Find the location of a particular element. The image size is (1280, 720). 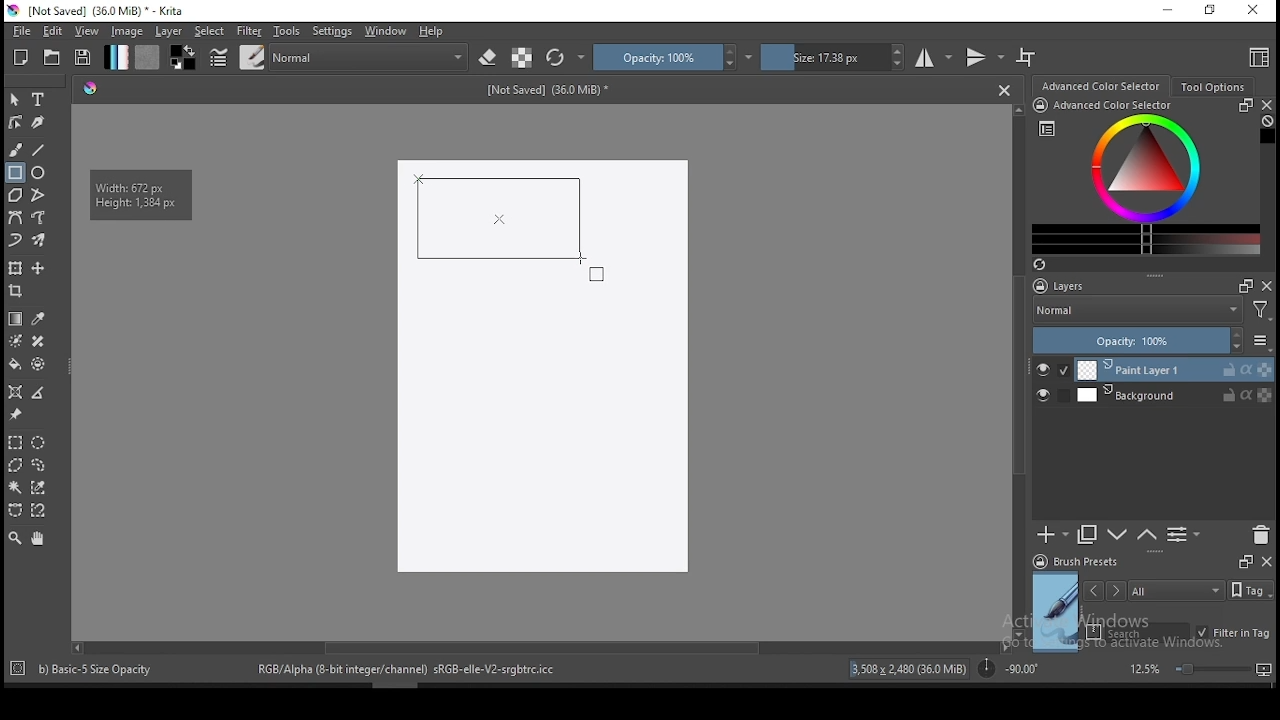

new is located at coordinates (21, 57).